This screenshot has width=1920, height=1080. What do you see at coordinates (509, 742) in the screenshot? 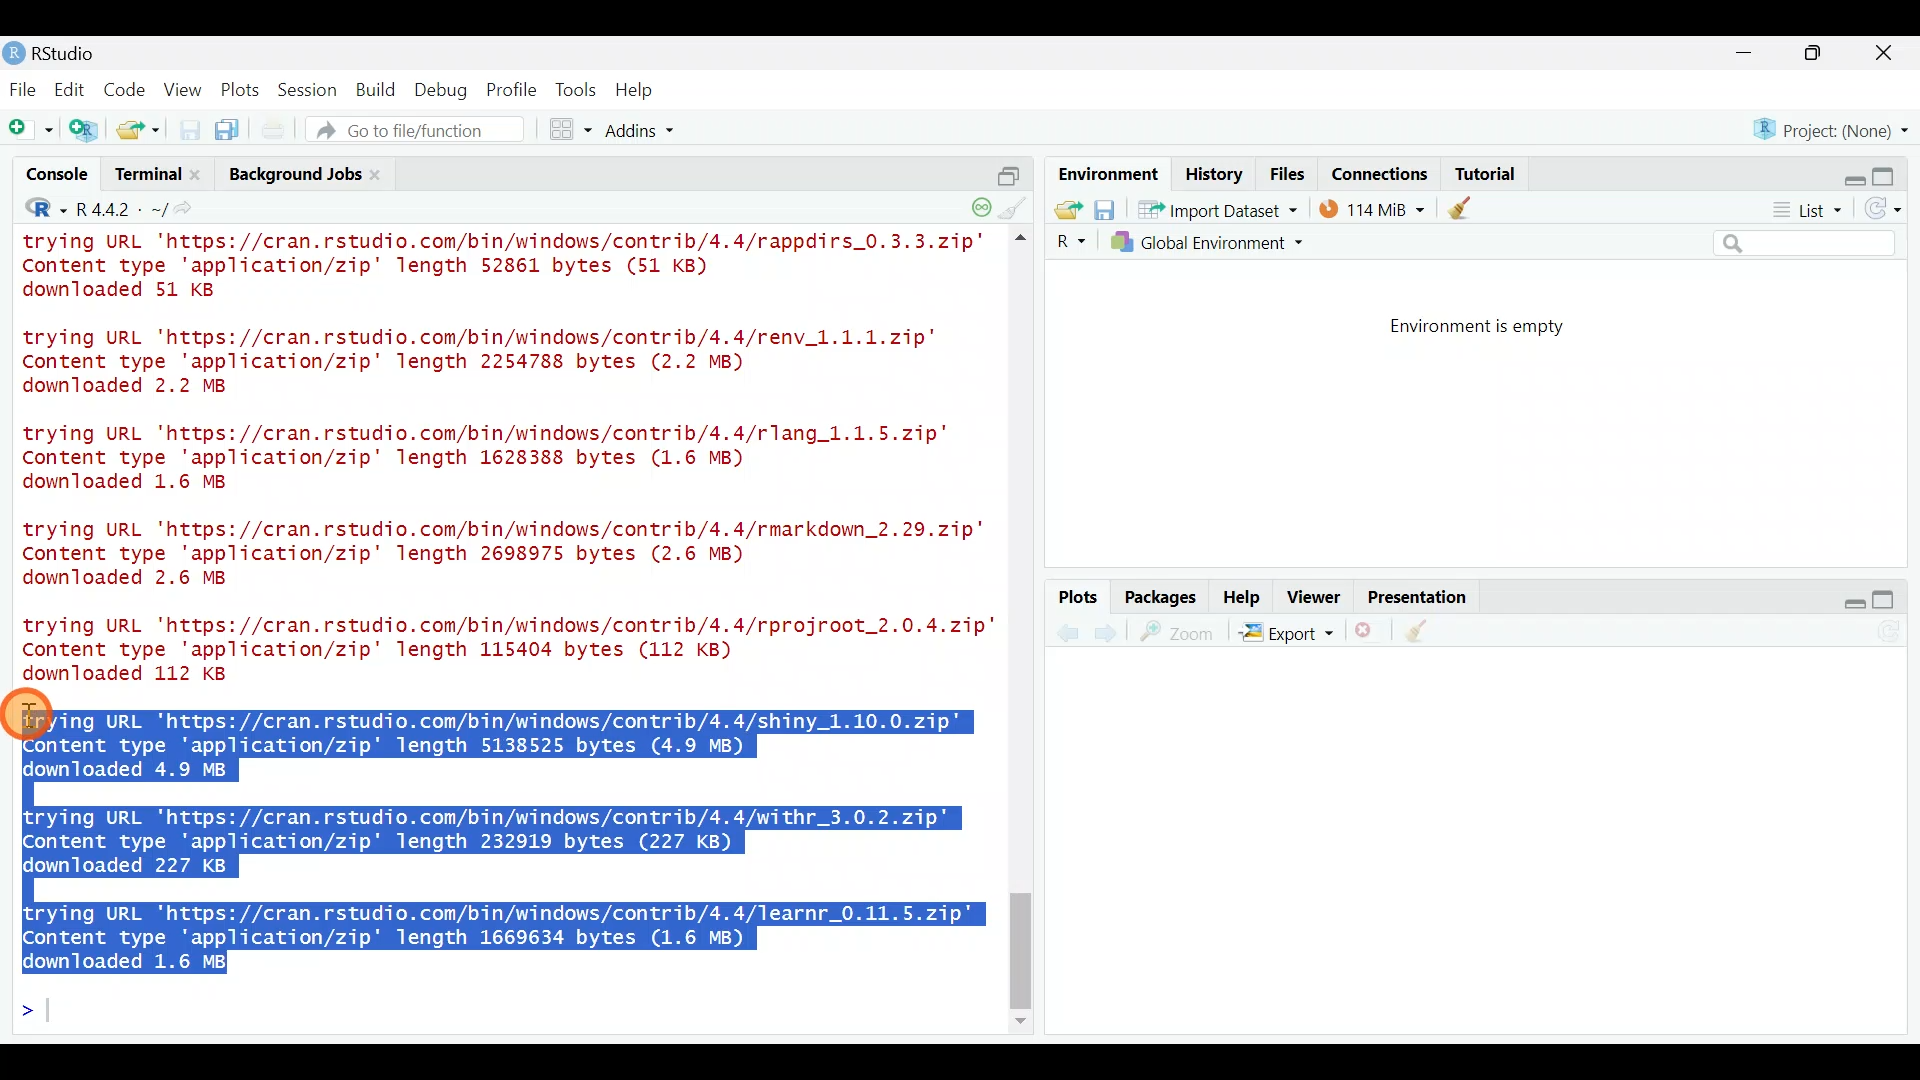
I see `trying URL 'https://cran.rstudio.com/bin/windows/contrib/4.4/shiny_1.10.0.zip"
Content type 'application/zip' length 5138525 bytes (4.9 MB)
downloaded 4.9 MB` at bounding box center [509, 742].